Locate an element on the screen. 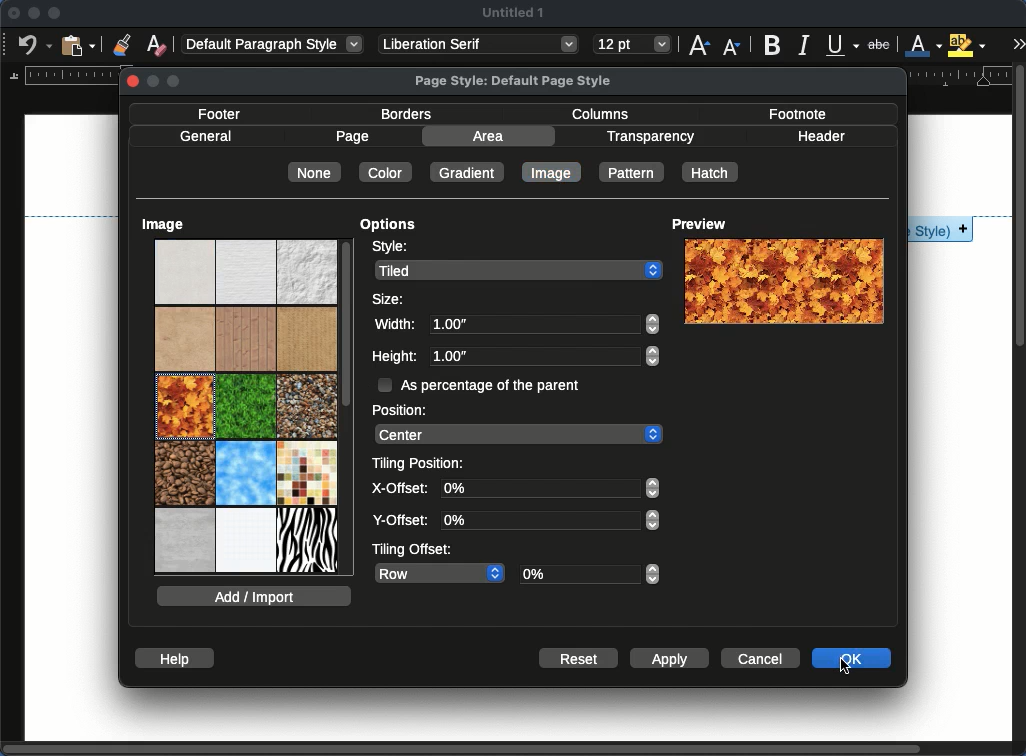 The height and width of the screenshot is (756, 1026). columns is located at coordinates (603, 115).